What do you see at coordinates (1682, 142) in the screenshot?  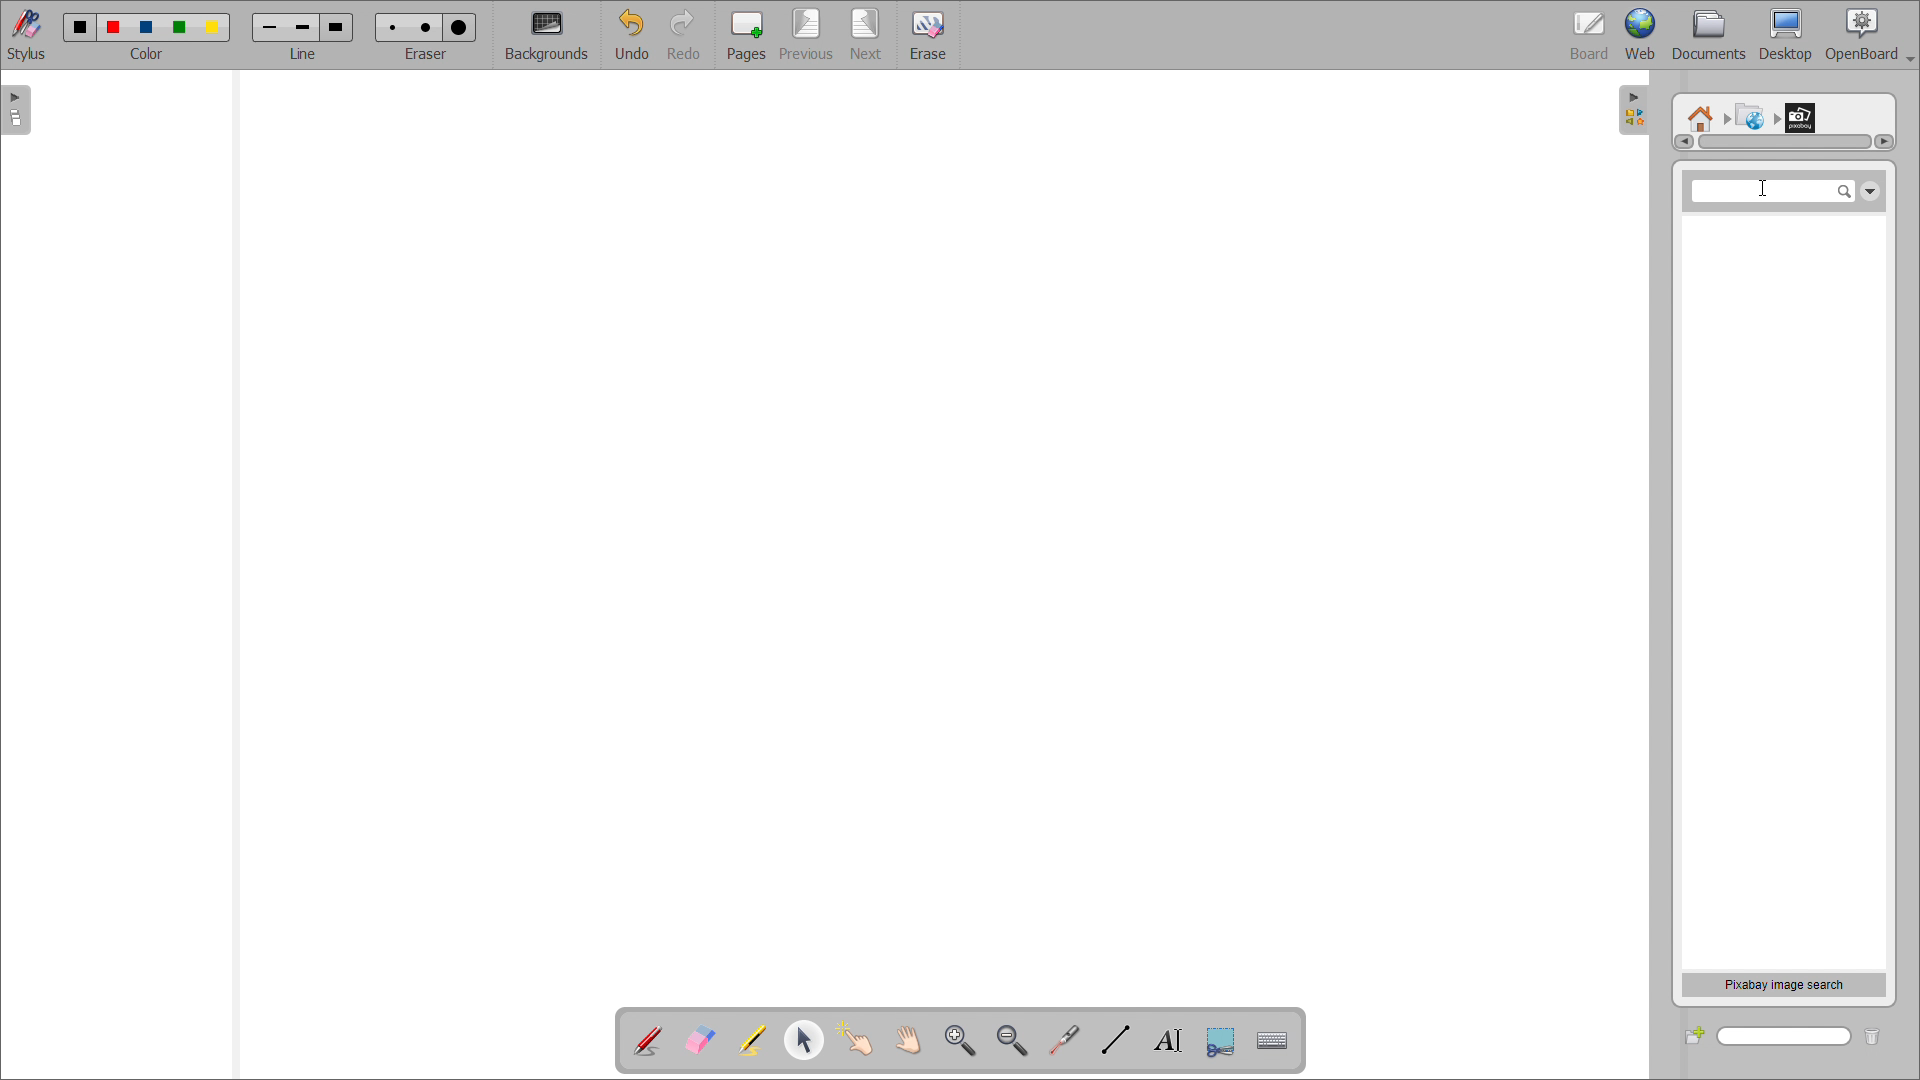 I see `scroll left` at bounding box center [1682, 142].